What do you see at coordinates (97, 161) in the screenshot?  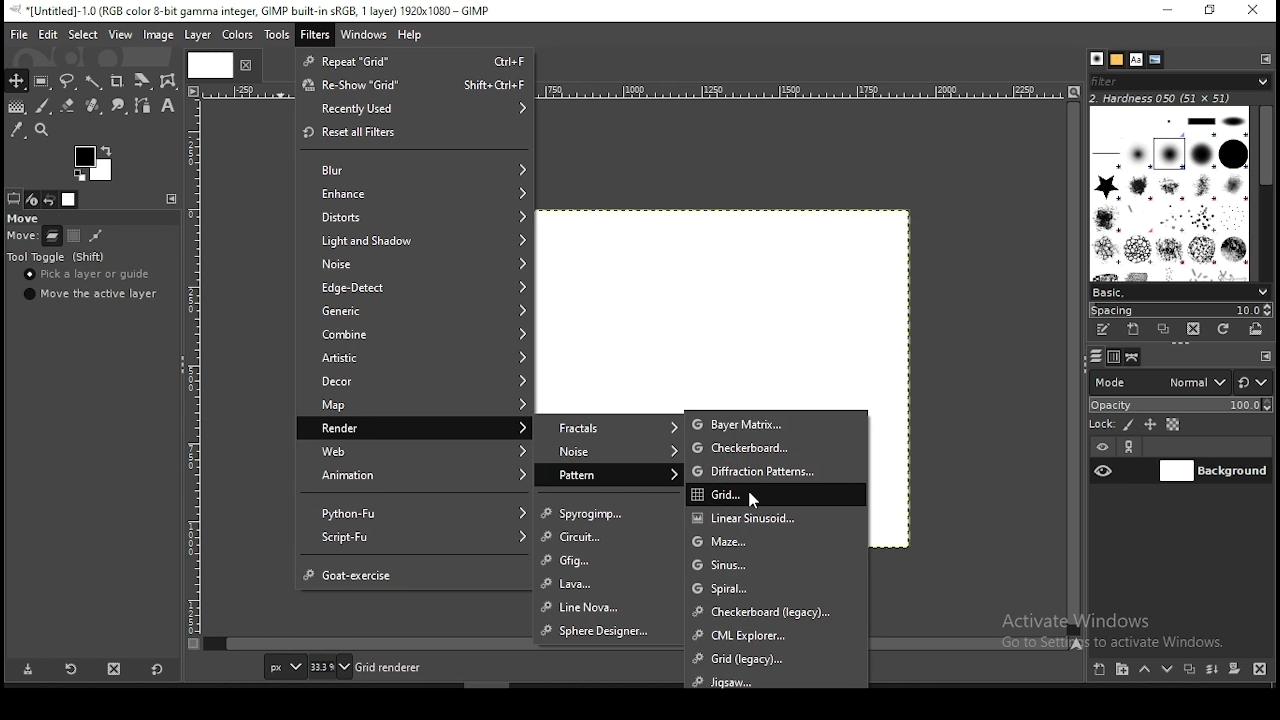 I see `colors` at bounding box center [97, 161].